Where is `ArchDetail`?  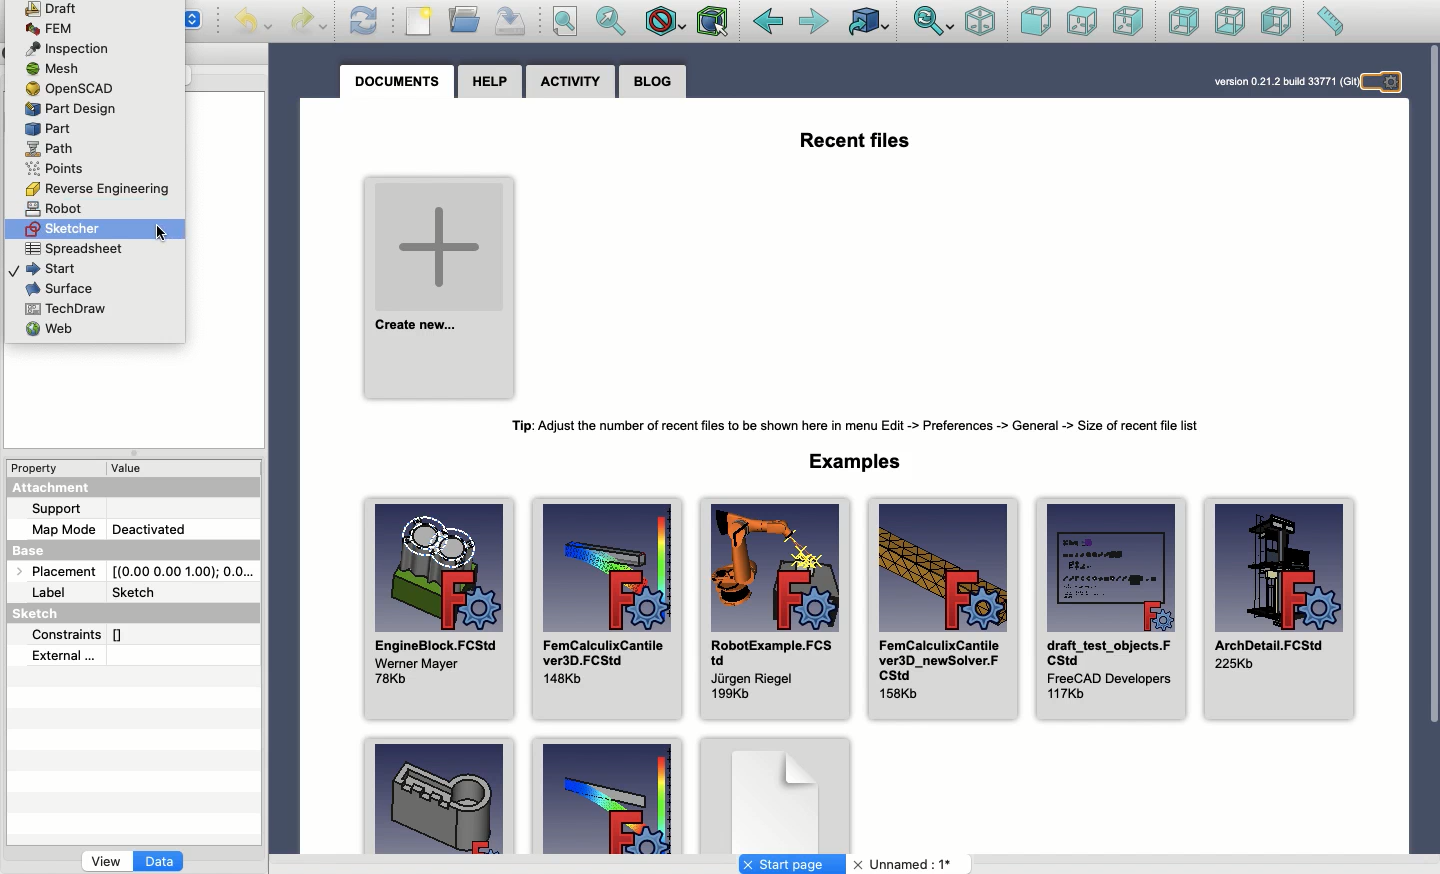
ArchDetail is located at coordinates (1282, 610).